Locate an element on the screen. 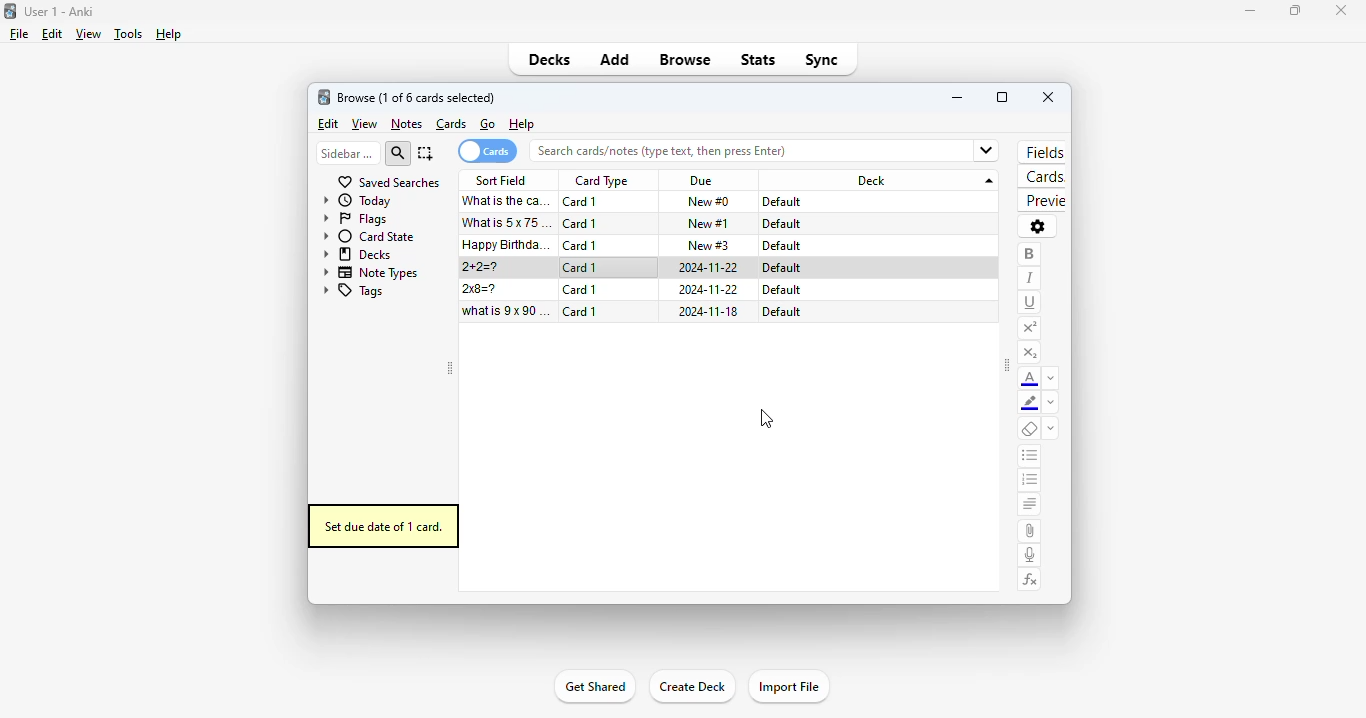  logo is located at coordinates (324, 97).